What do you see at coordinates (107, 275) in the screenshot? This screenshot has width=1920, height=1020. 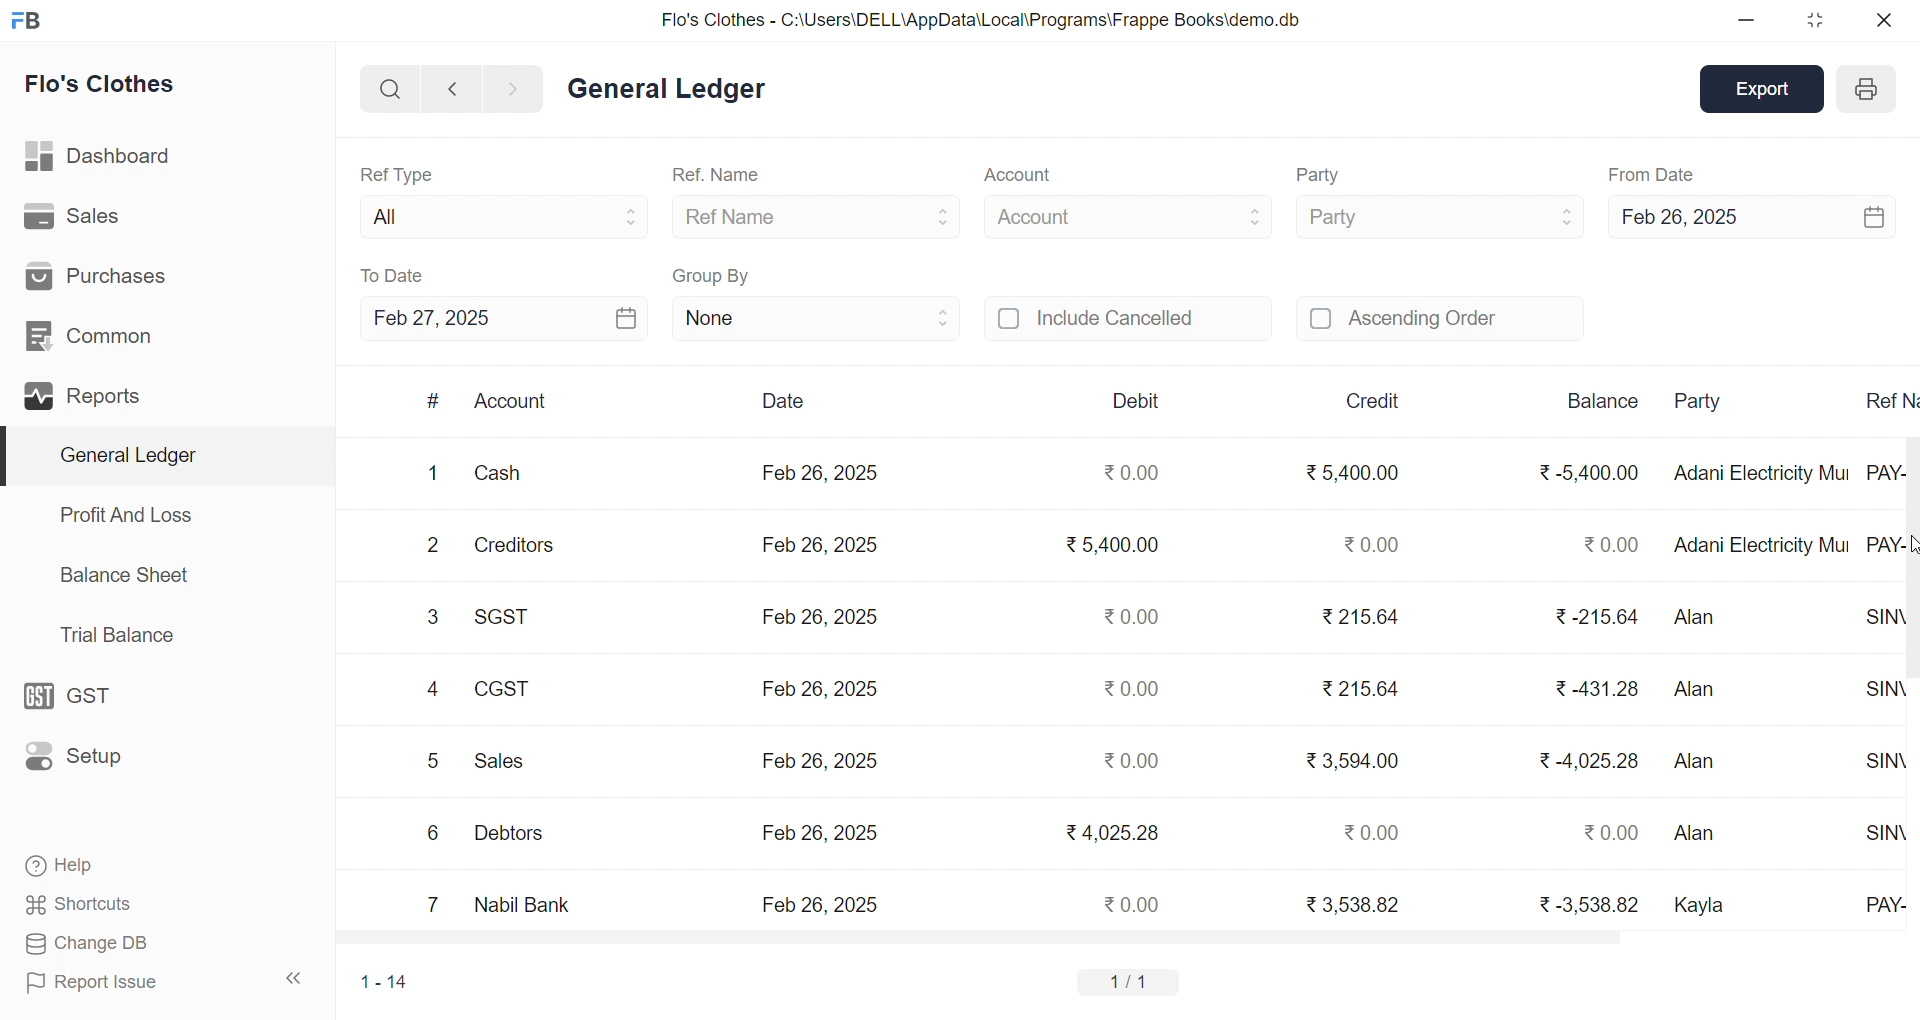 I see `Purchases` at bounding box center [107, 275].